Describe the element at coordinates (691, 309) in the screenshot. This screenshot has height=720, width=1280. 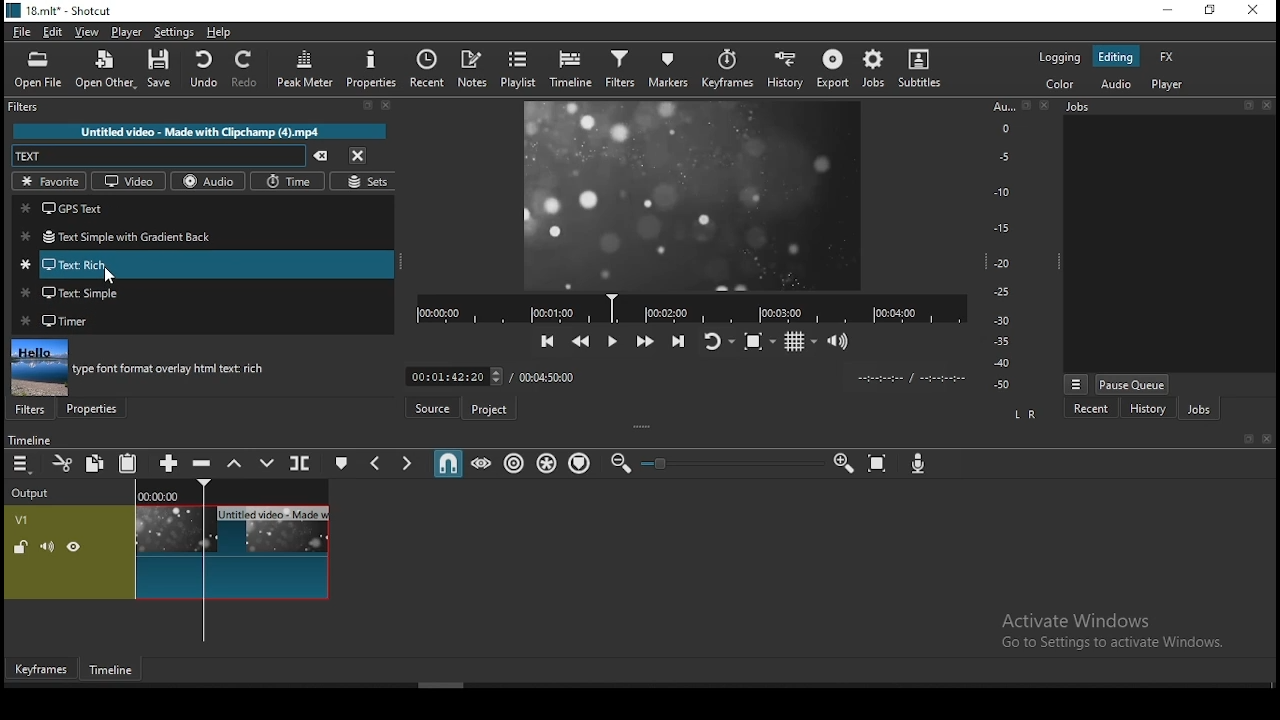
I see `Timeline Navigator` at that location.